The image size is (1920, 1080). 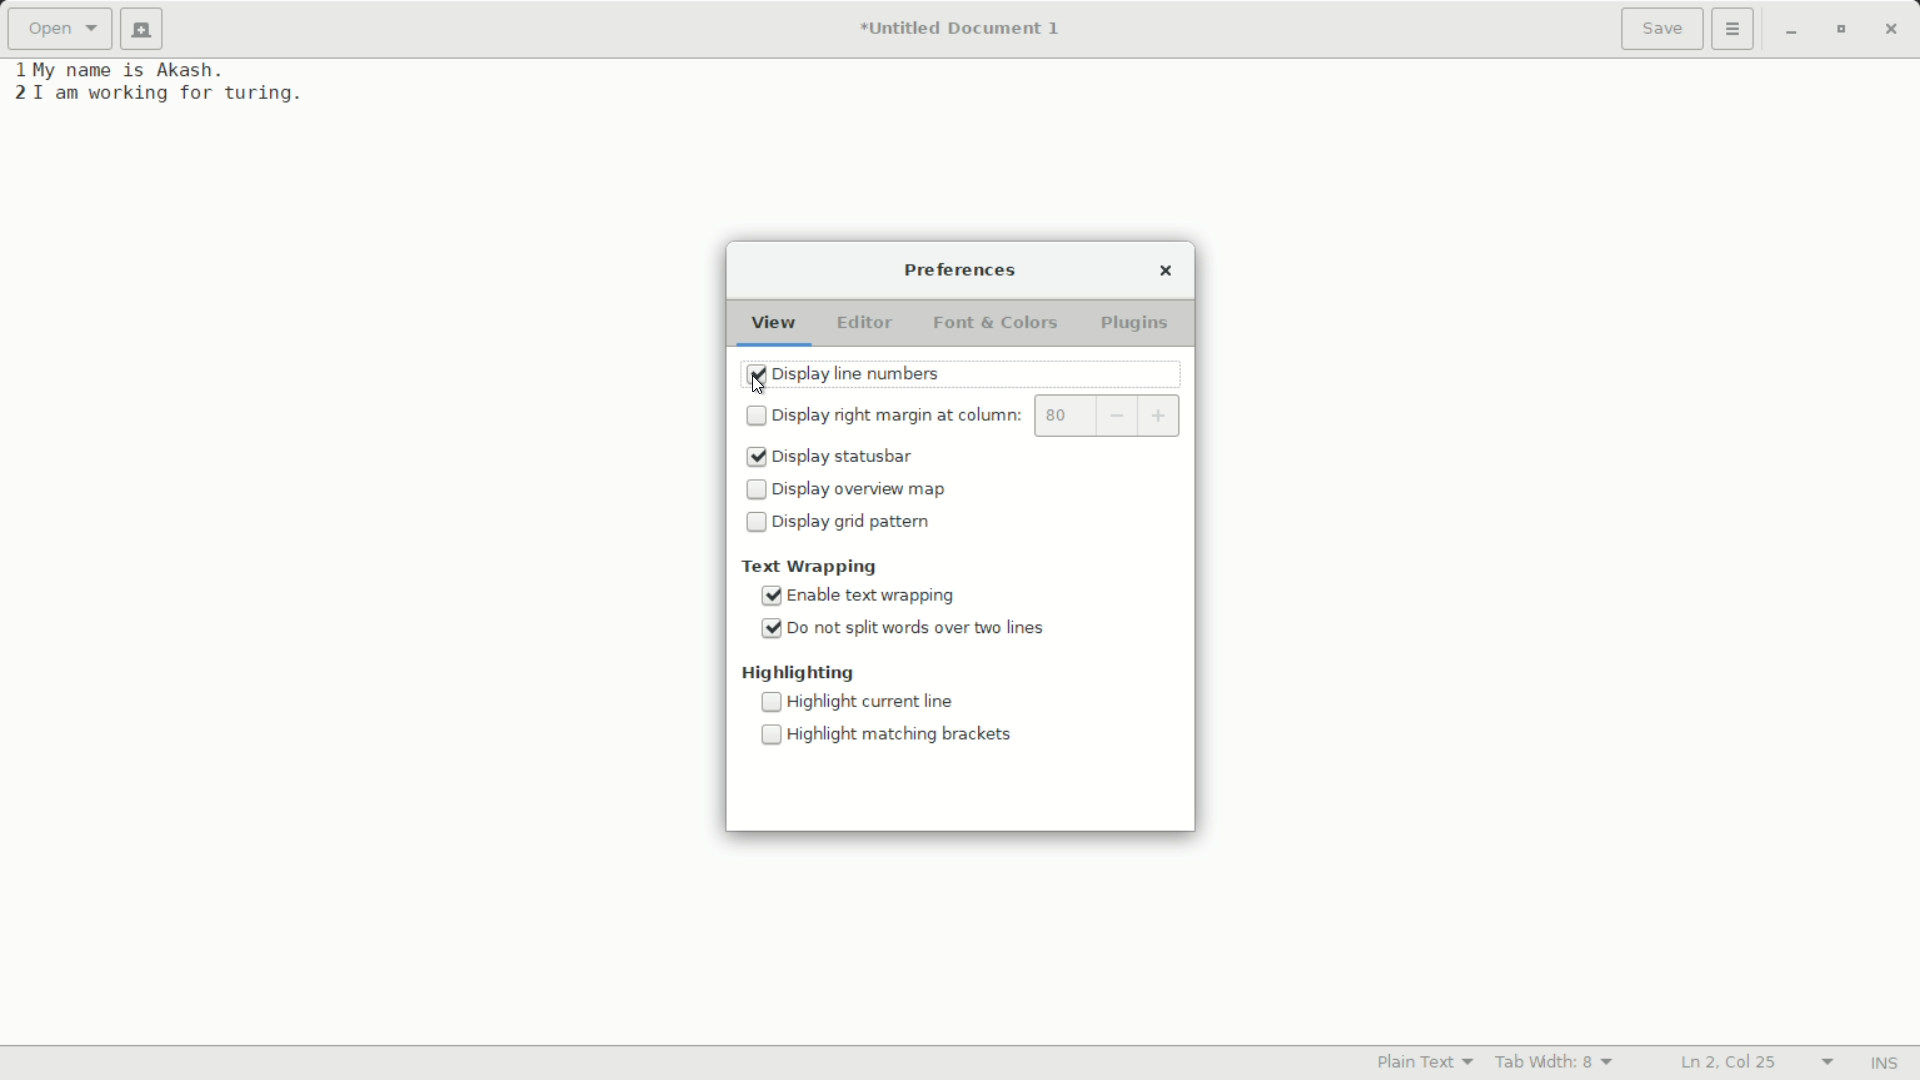 I want to click on lines and columns, so click(x=1760, y=1063).